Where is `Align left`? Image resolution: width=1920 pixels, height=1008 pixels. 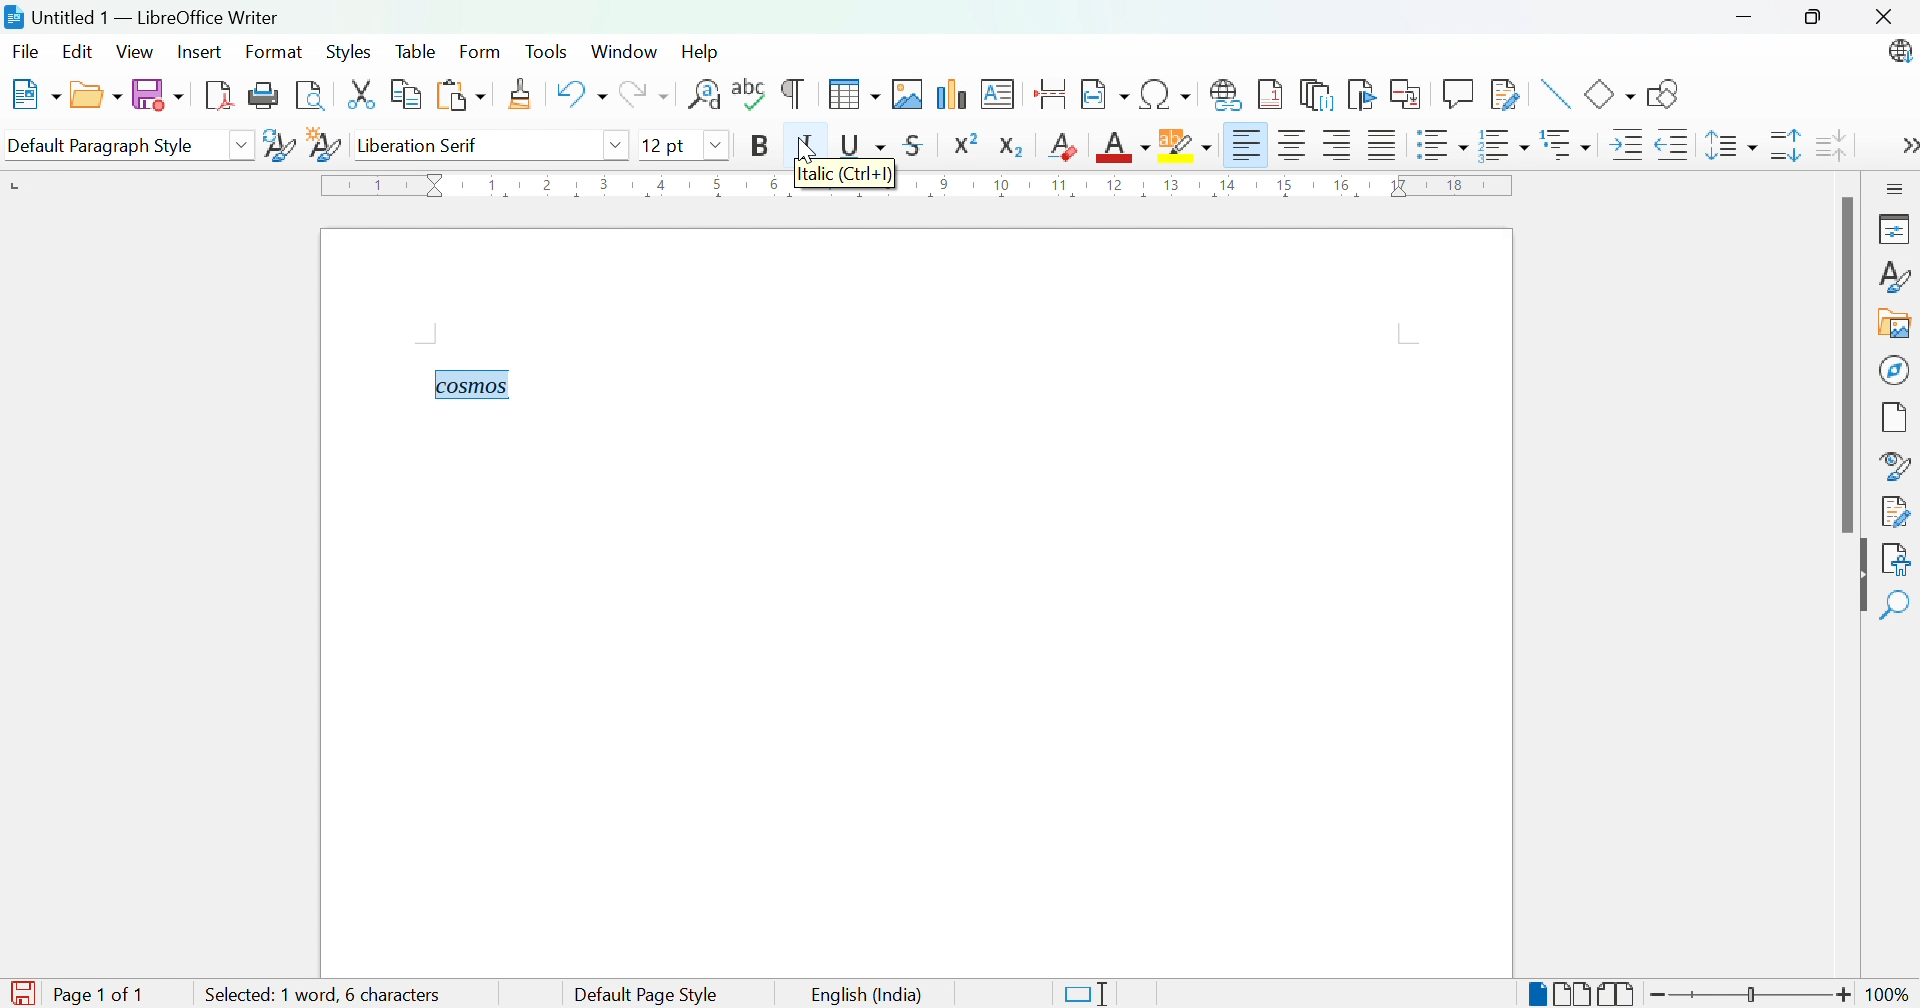
Align left is located at coordinates (1247, 146).